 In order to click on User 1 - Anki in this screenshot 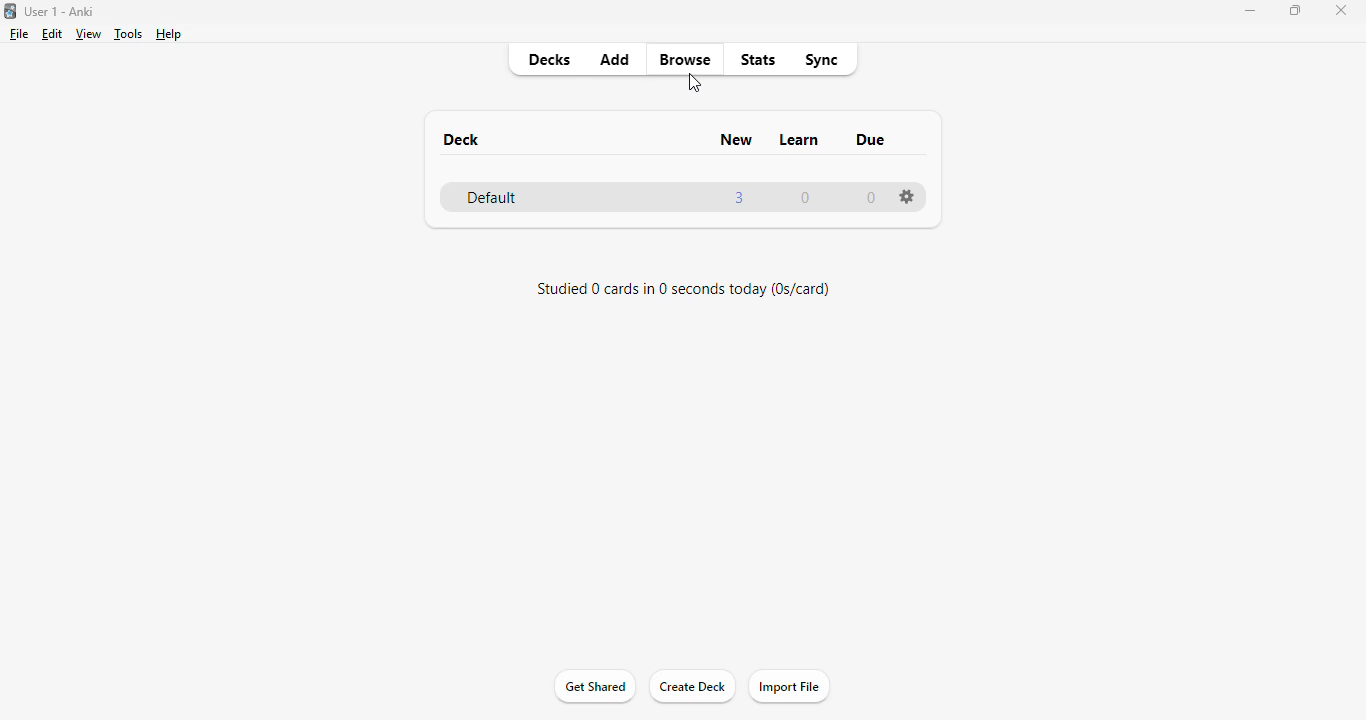, I will do `click(60, 11)`.